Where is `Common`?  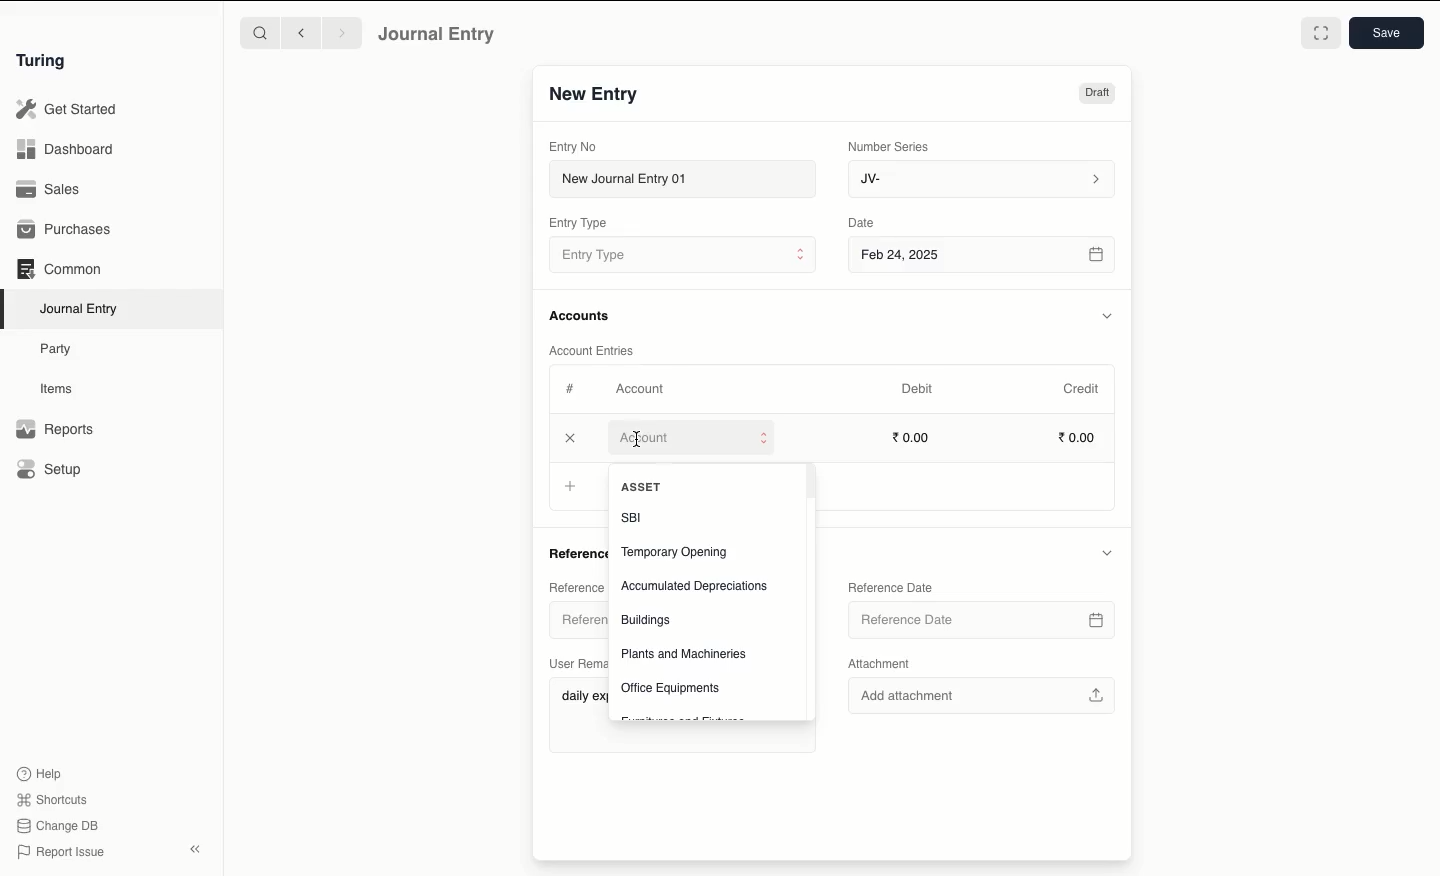 Common is located at coordinates (61, 269).